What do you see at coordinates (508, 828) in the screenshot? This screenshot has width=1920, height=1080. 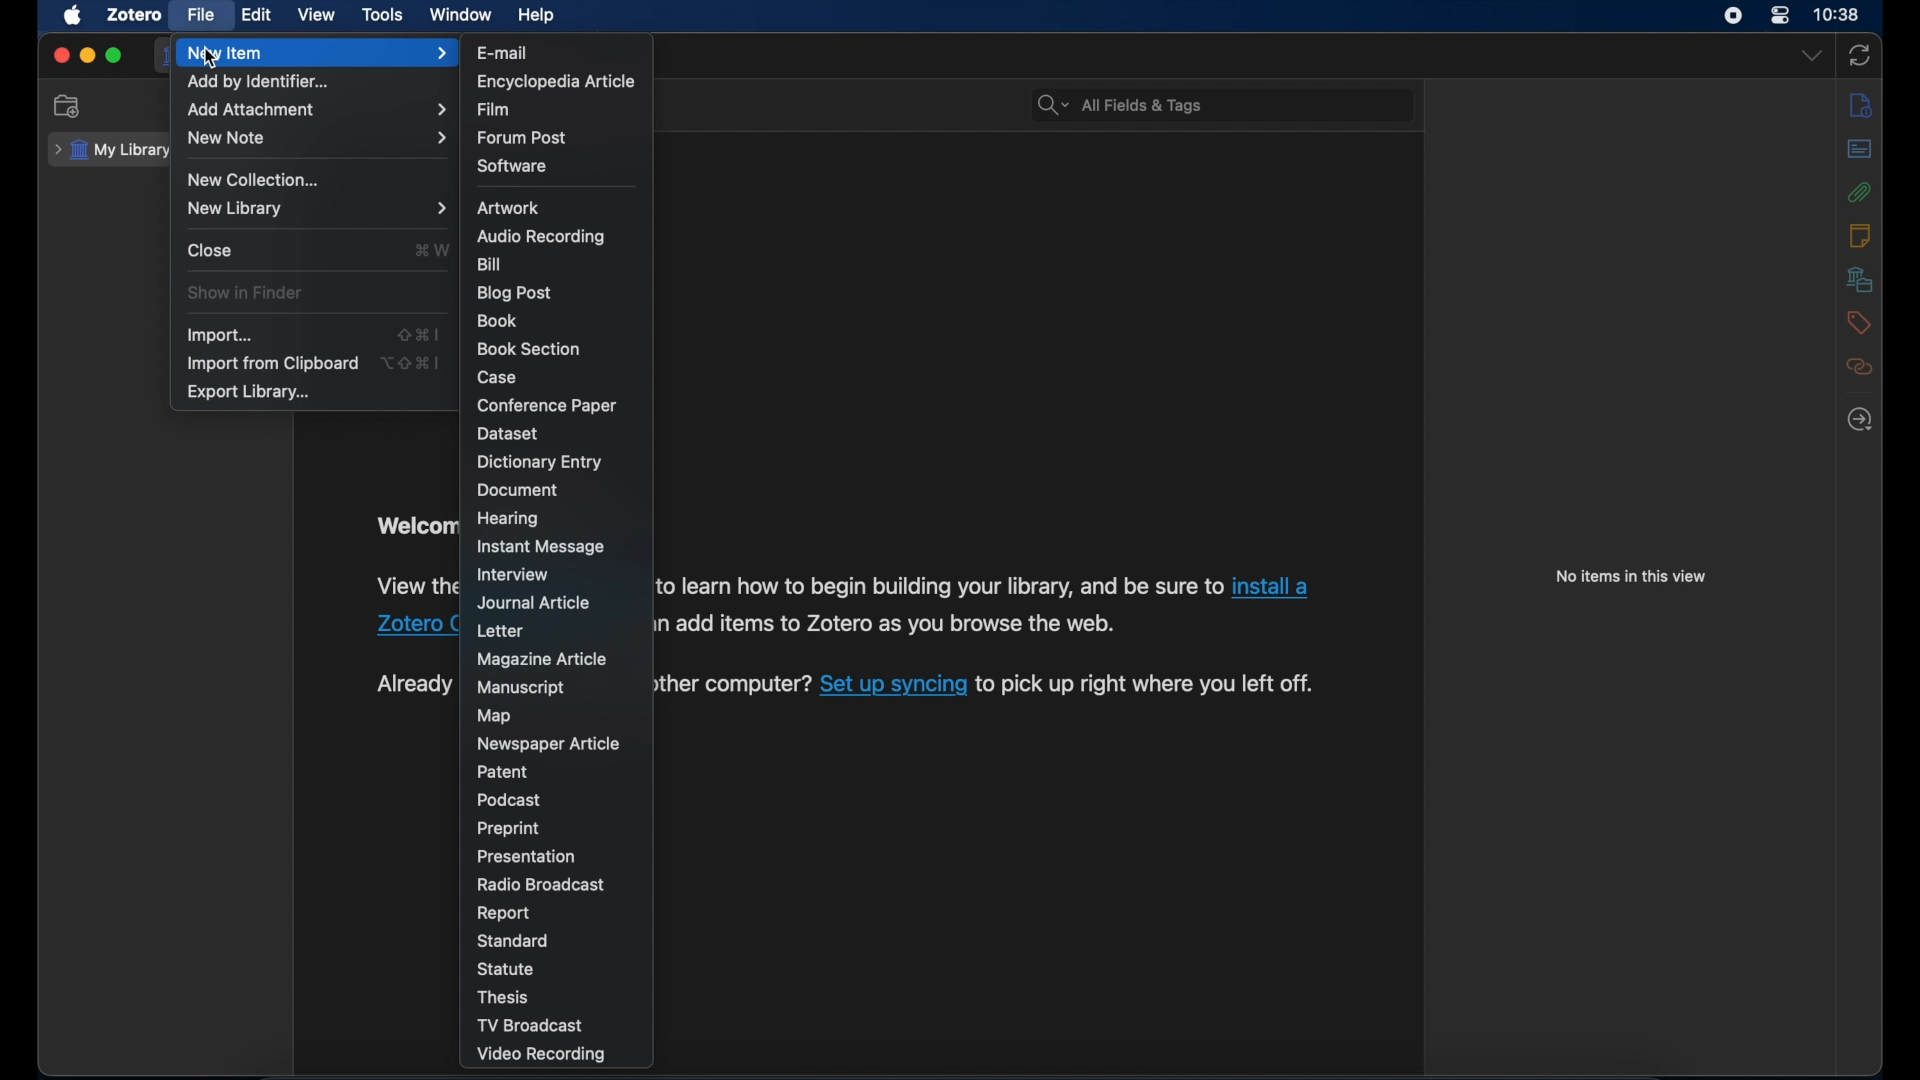 I see `preprint` at bounding box center [508, 828].